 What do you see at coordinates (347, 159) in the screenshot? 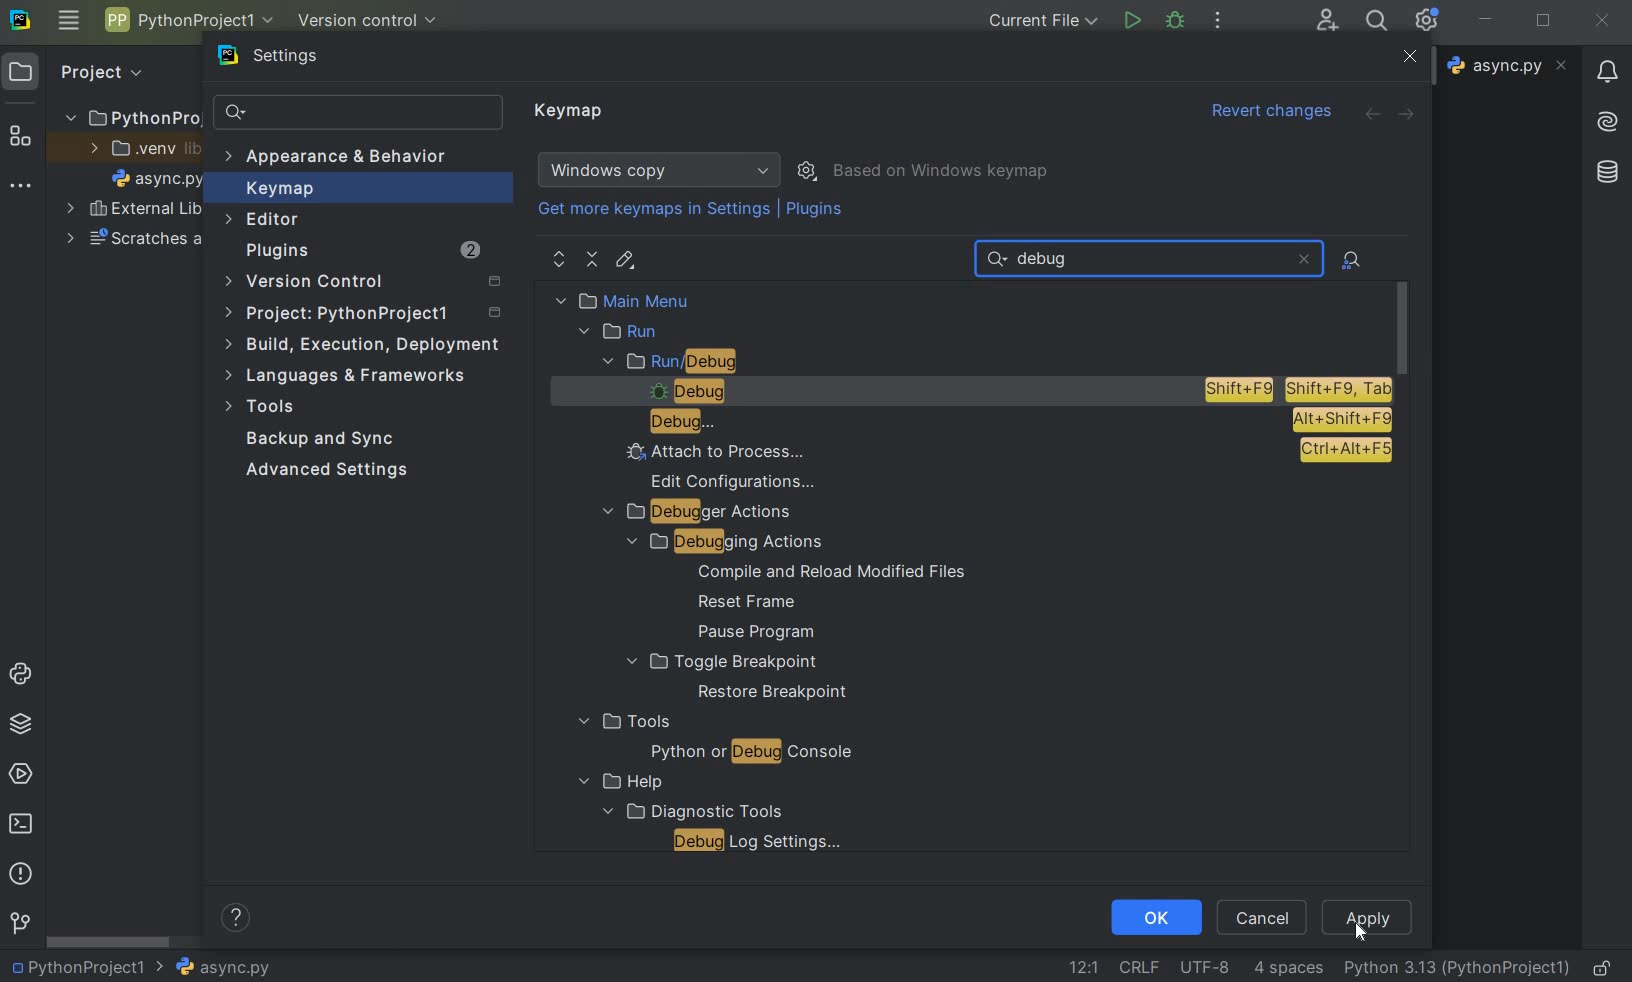
I see `appearance & behavior` at bounding box center [347, 159].